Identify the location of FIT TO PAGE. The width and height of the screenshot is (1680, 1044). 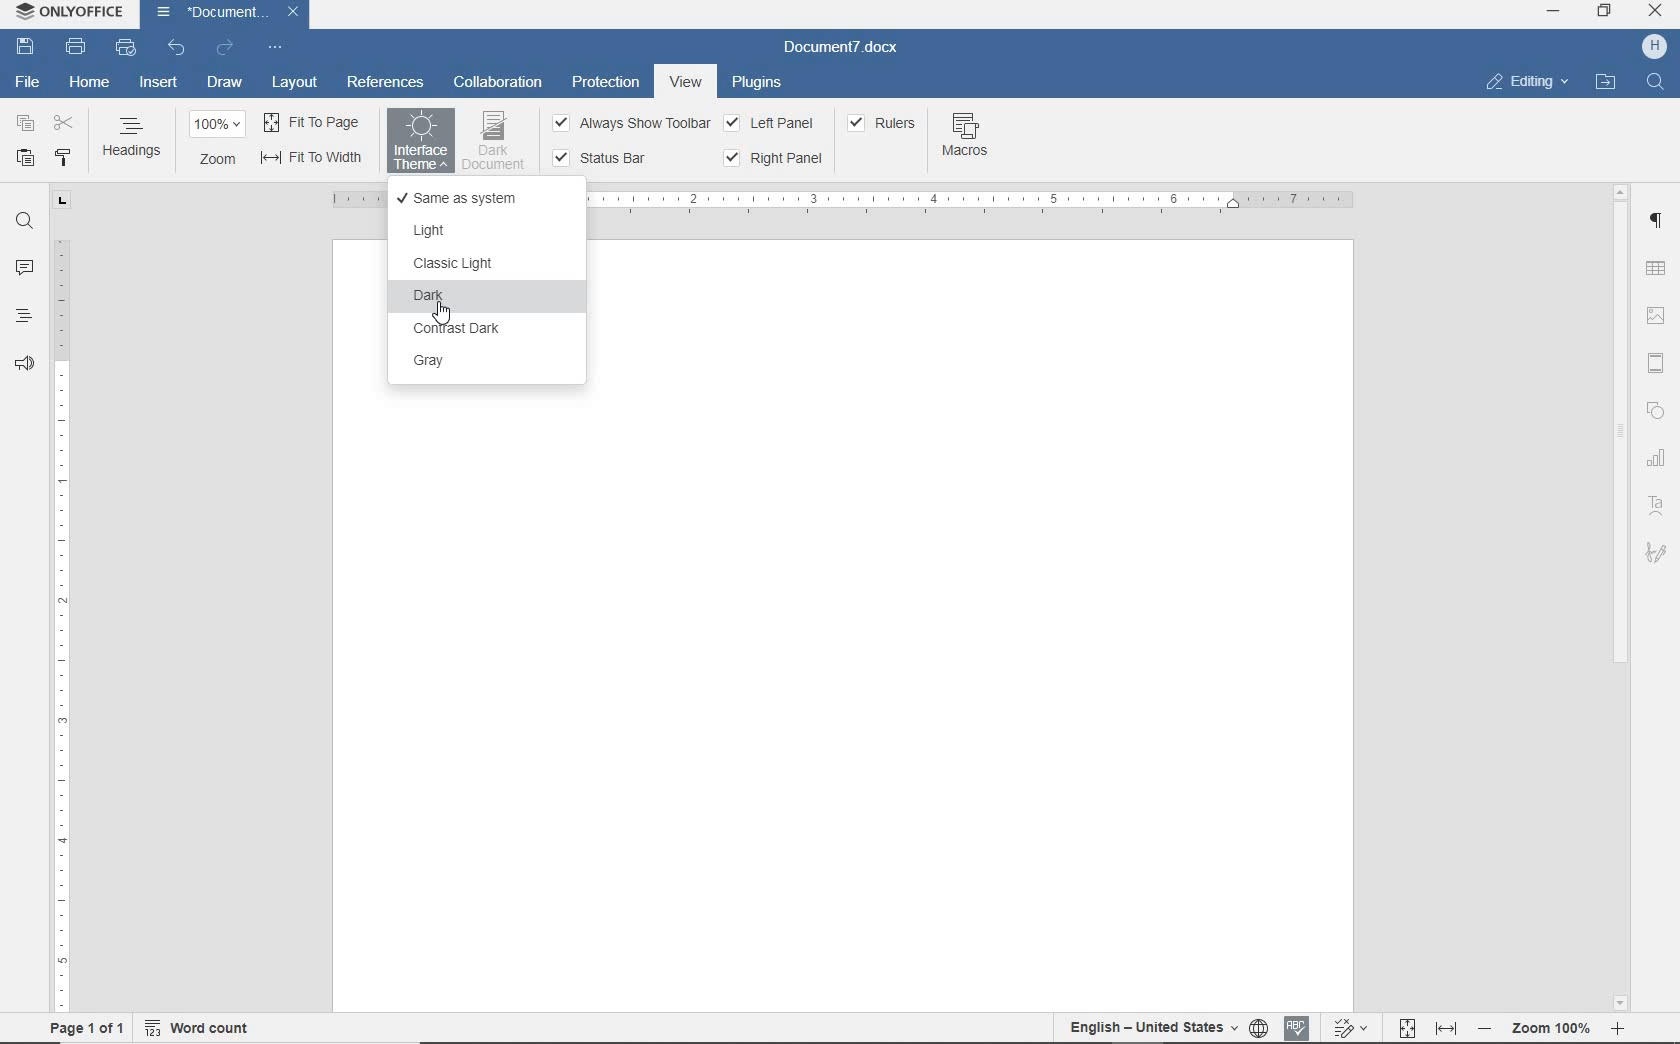
(1410, 1028).